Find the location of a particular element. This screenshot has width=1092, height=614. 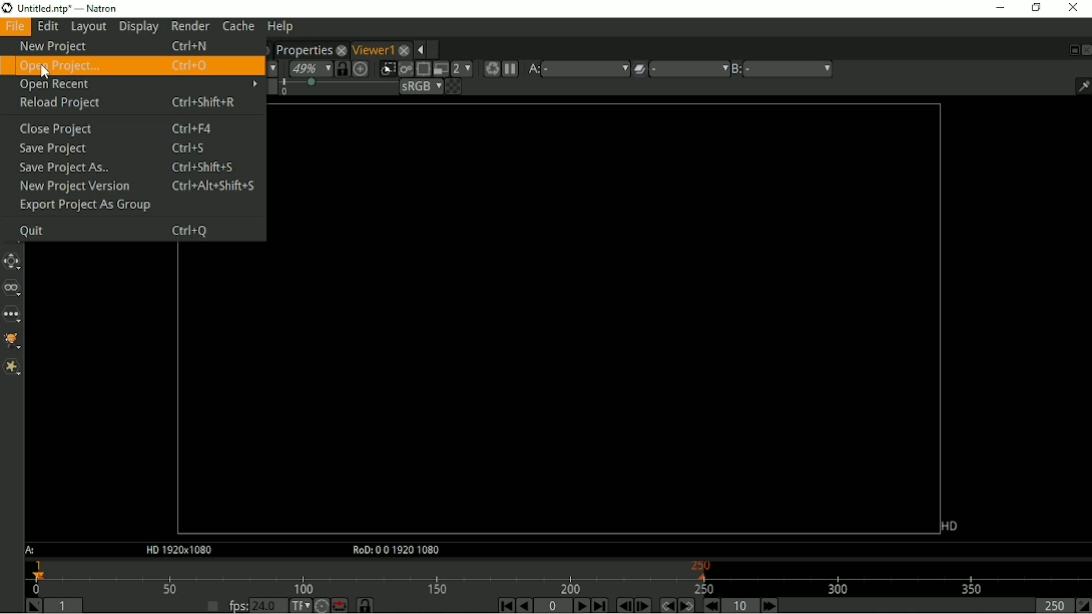

Information bar is located at coordinates (1079, 85).